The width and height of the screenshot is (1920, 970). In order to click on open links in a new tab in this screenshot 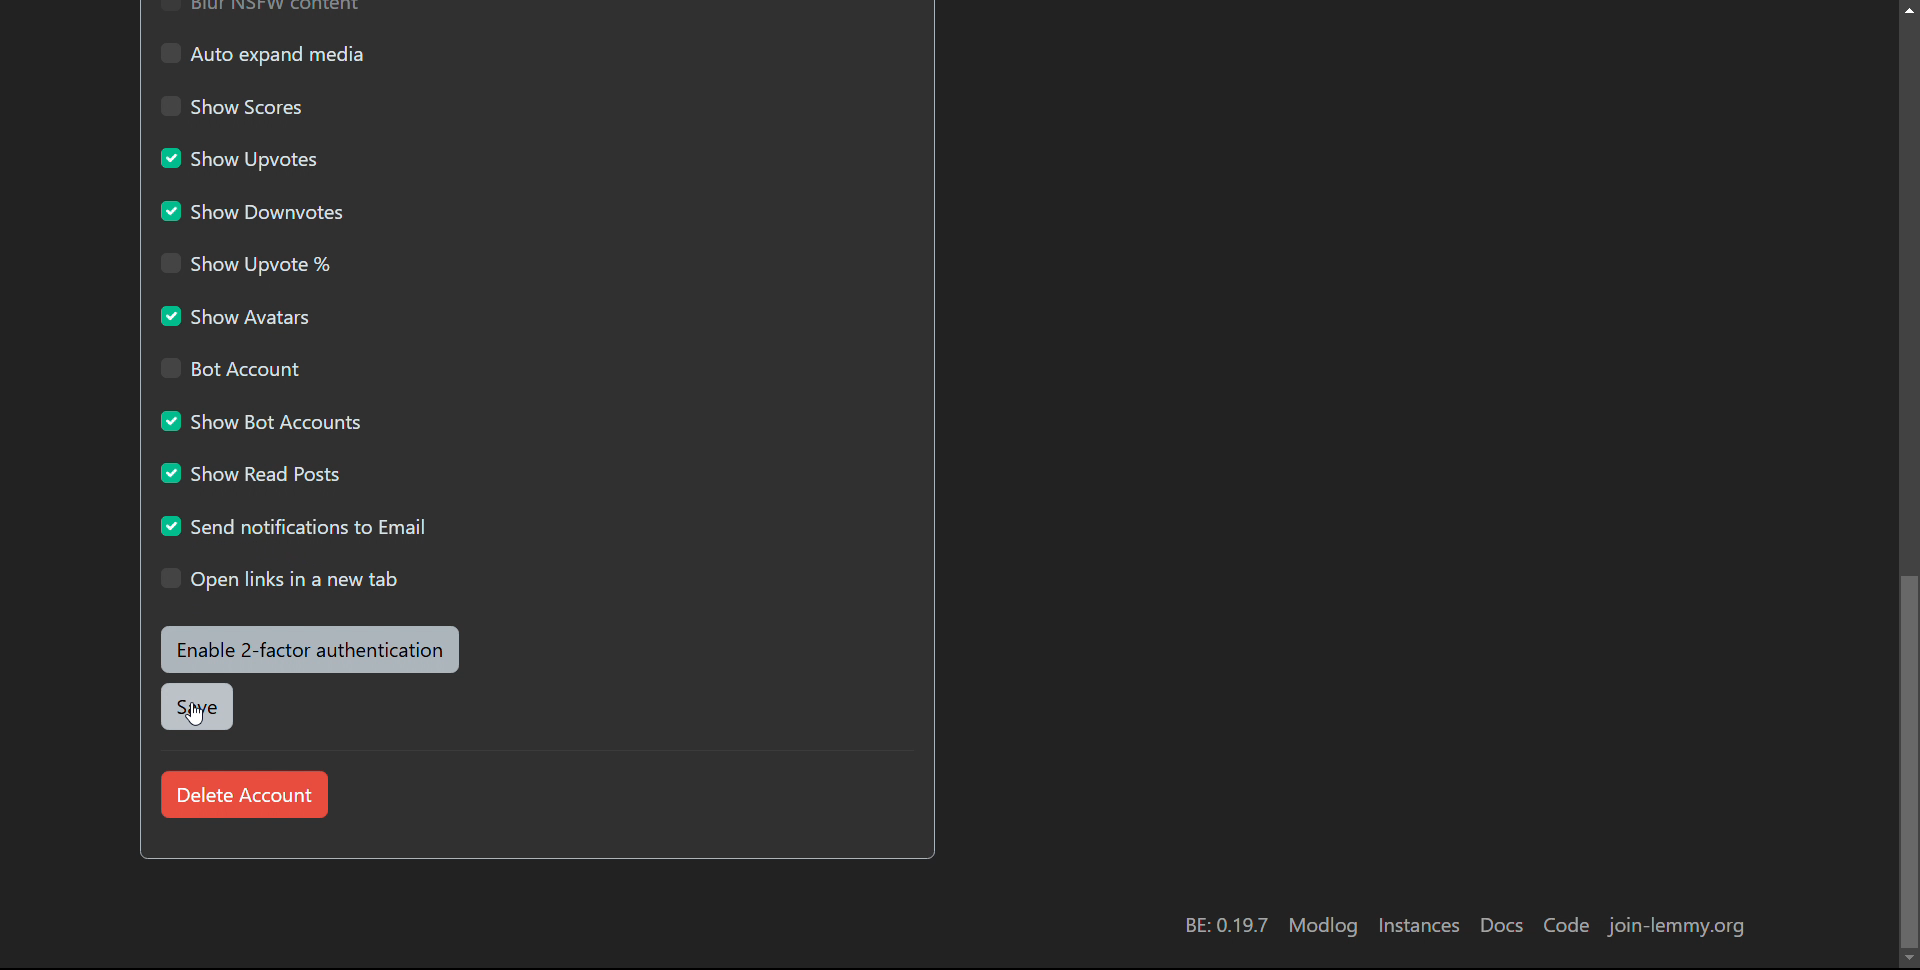, I will do `click(281, 579)`.